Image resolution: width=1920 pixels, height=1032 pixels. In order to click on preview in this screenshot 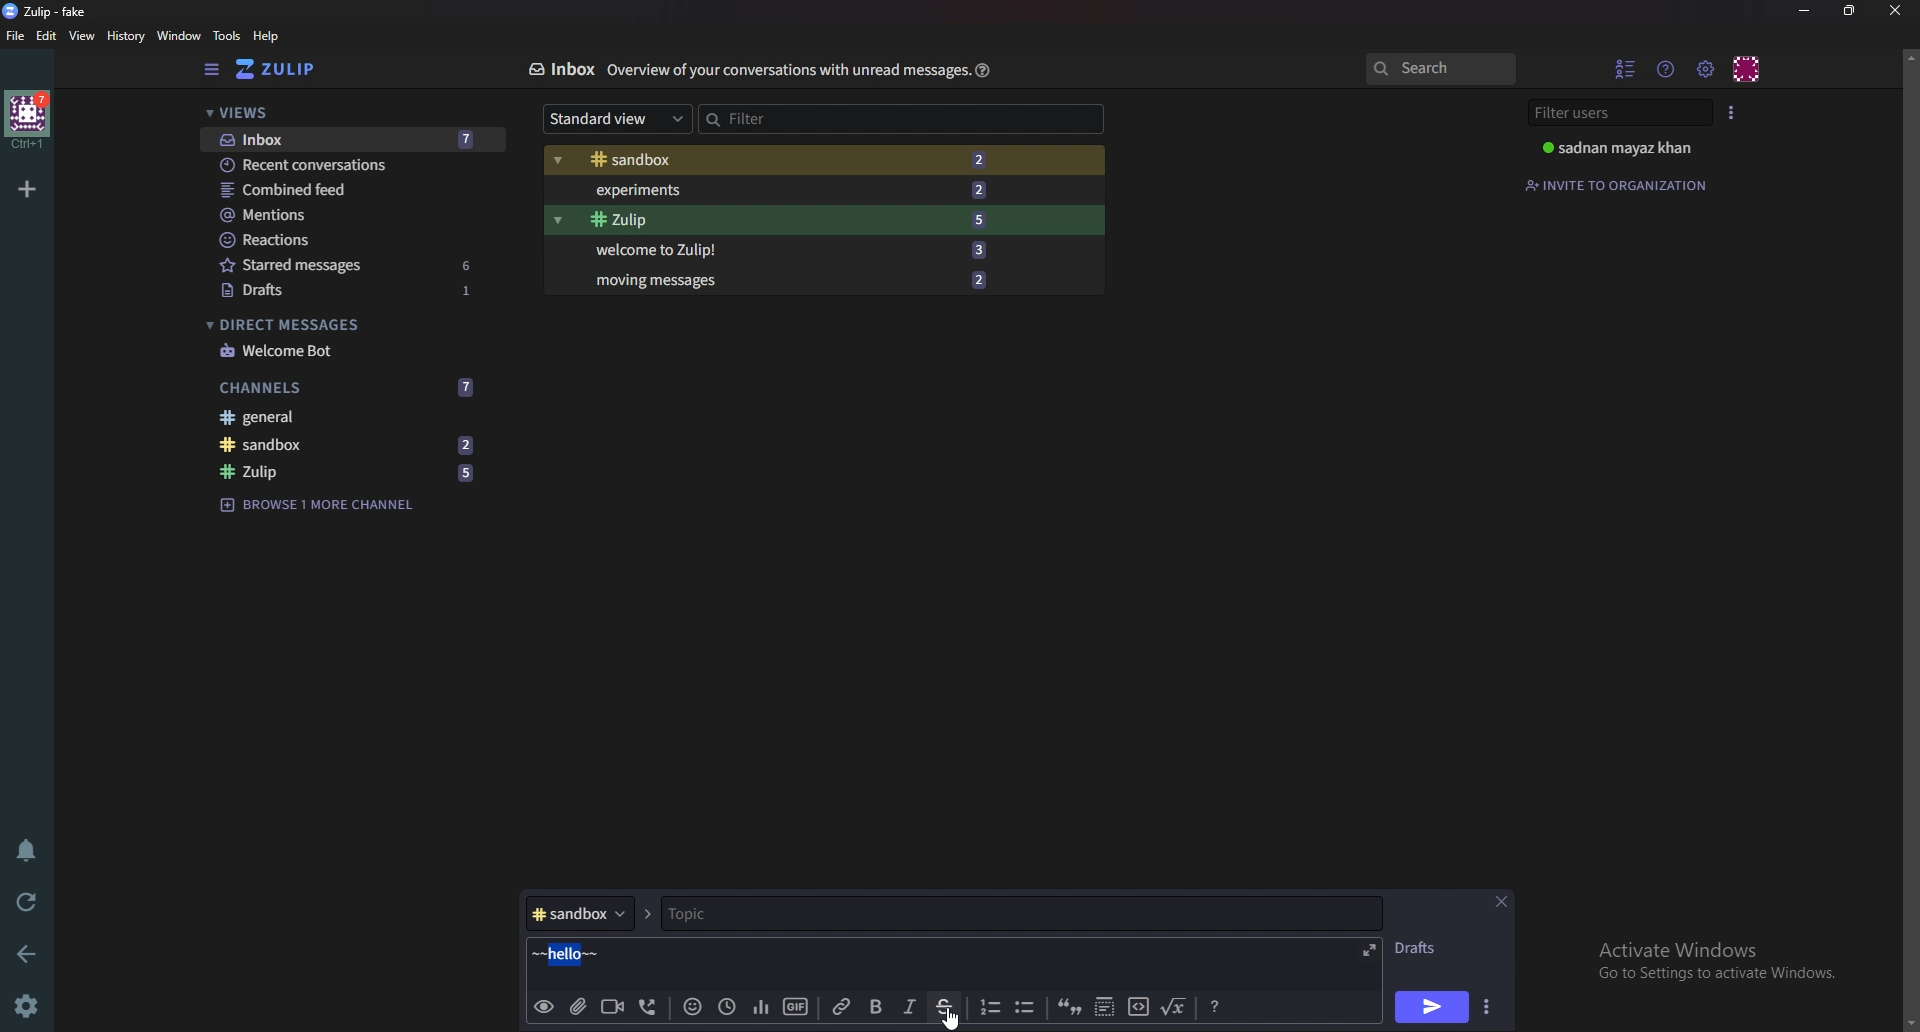, I will do `click(544, 1009)`.